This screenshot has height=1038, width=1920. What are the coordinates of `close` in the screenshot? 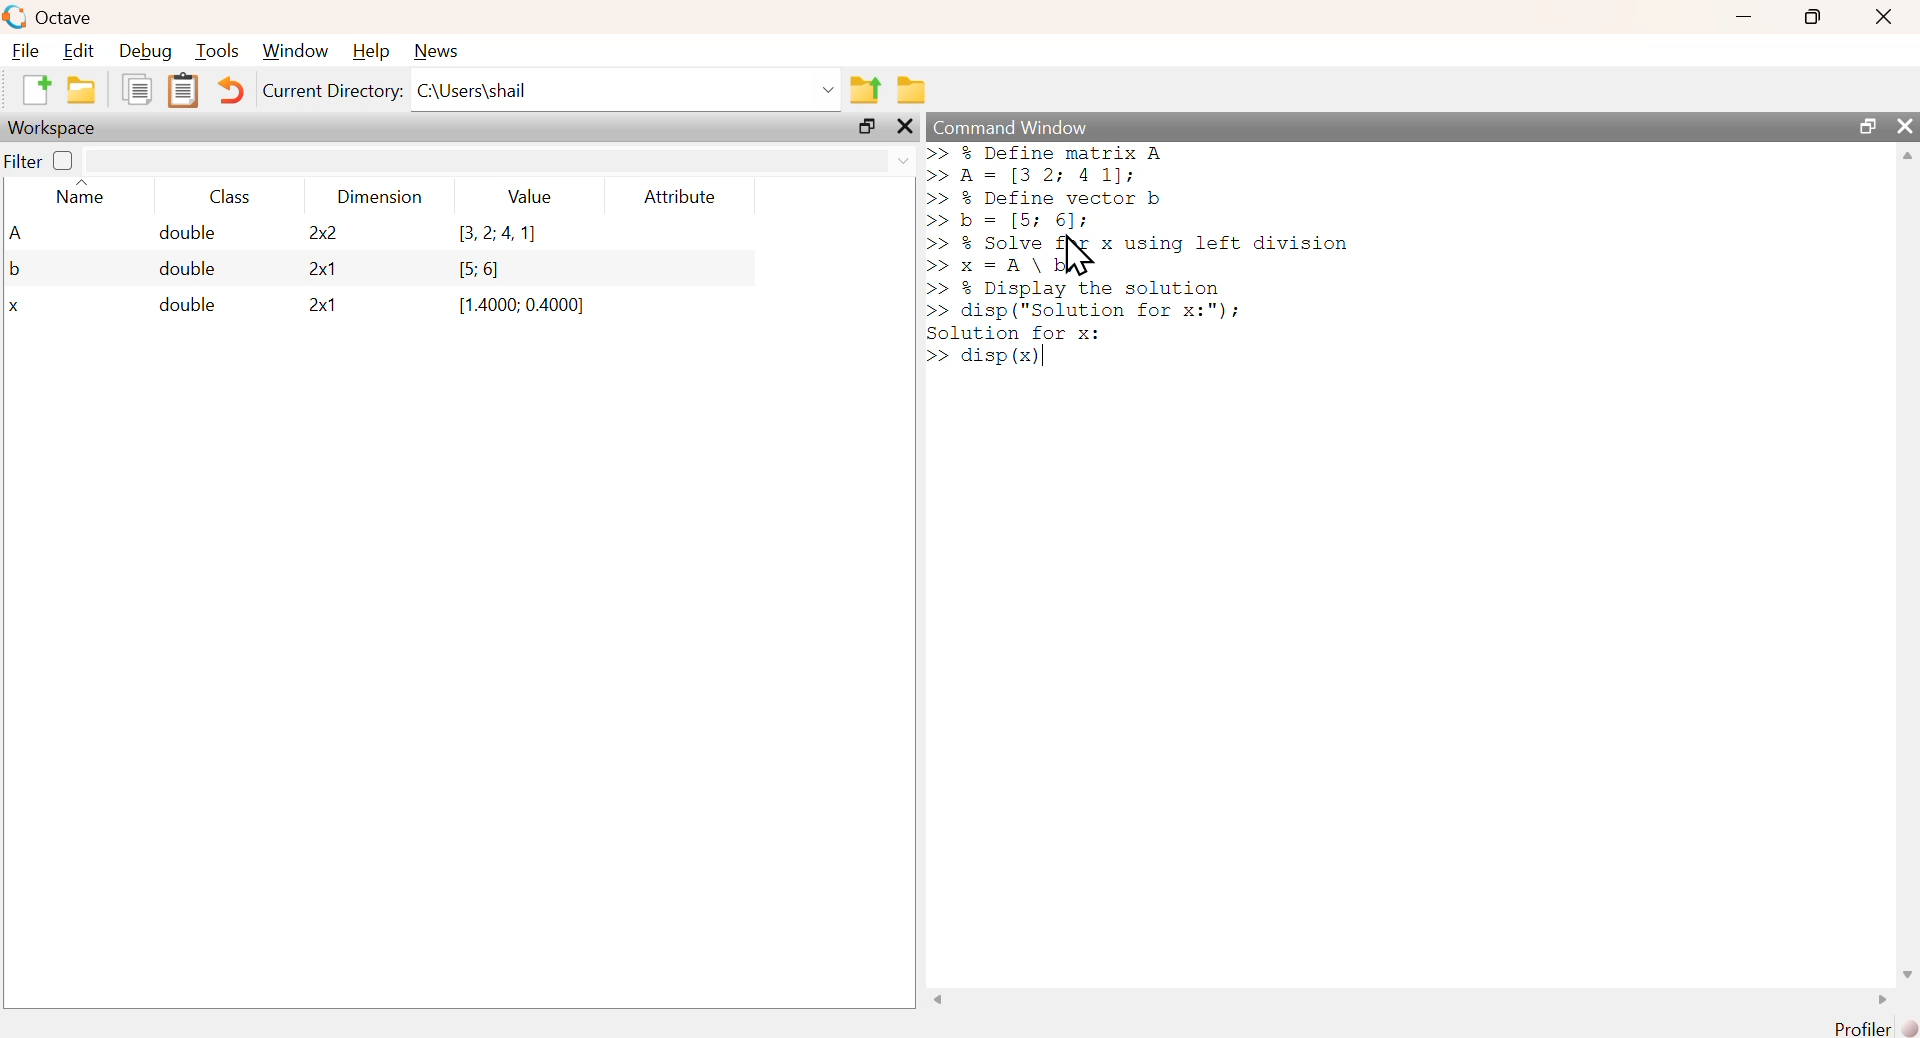 It's located at (1882, 18).